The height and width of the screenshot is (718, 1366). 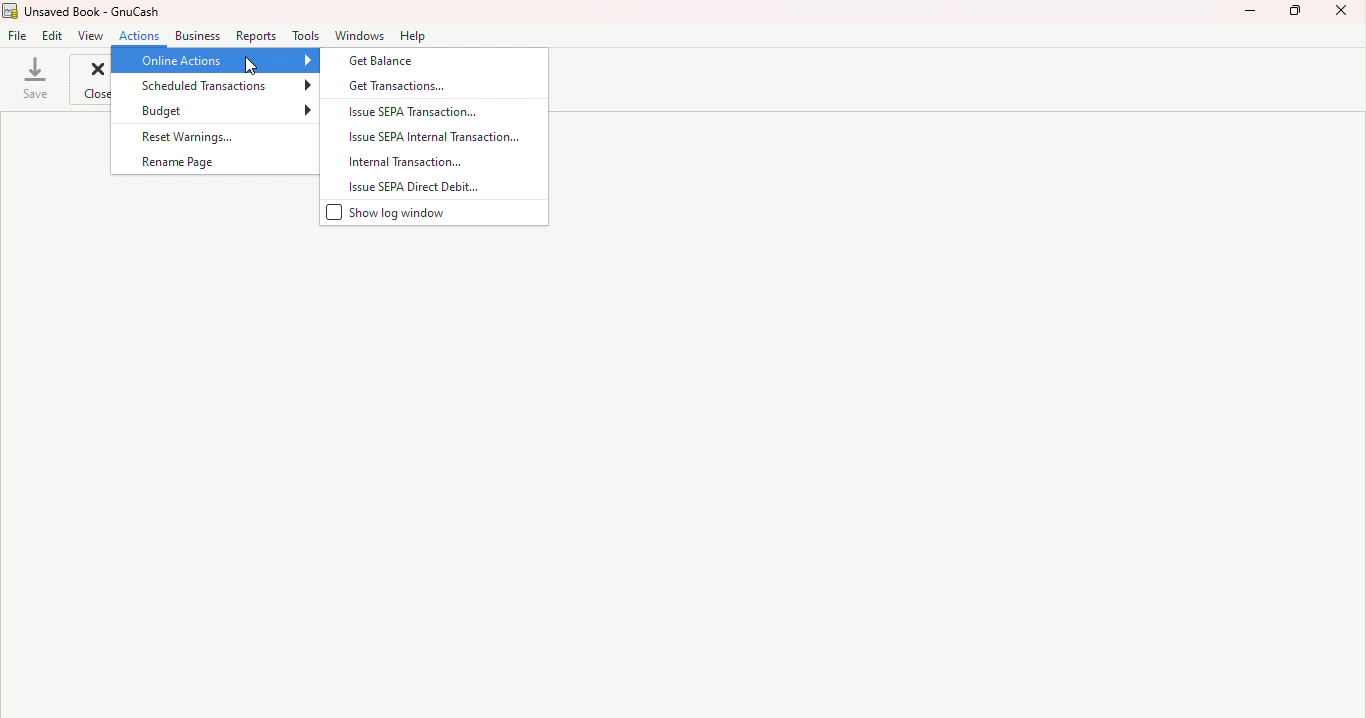 I want to click on Issue SEPA Direct debit, so click(x=429, y=186).